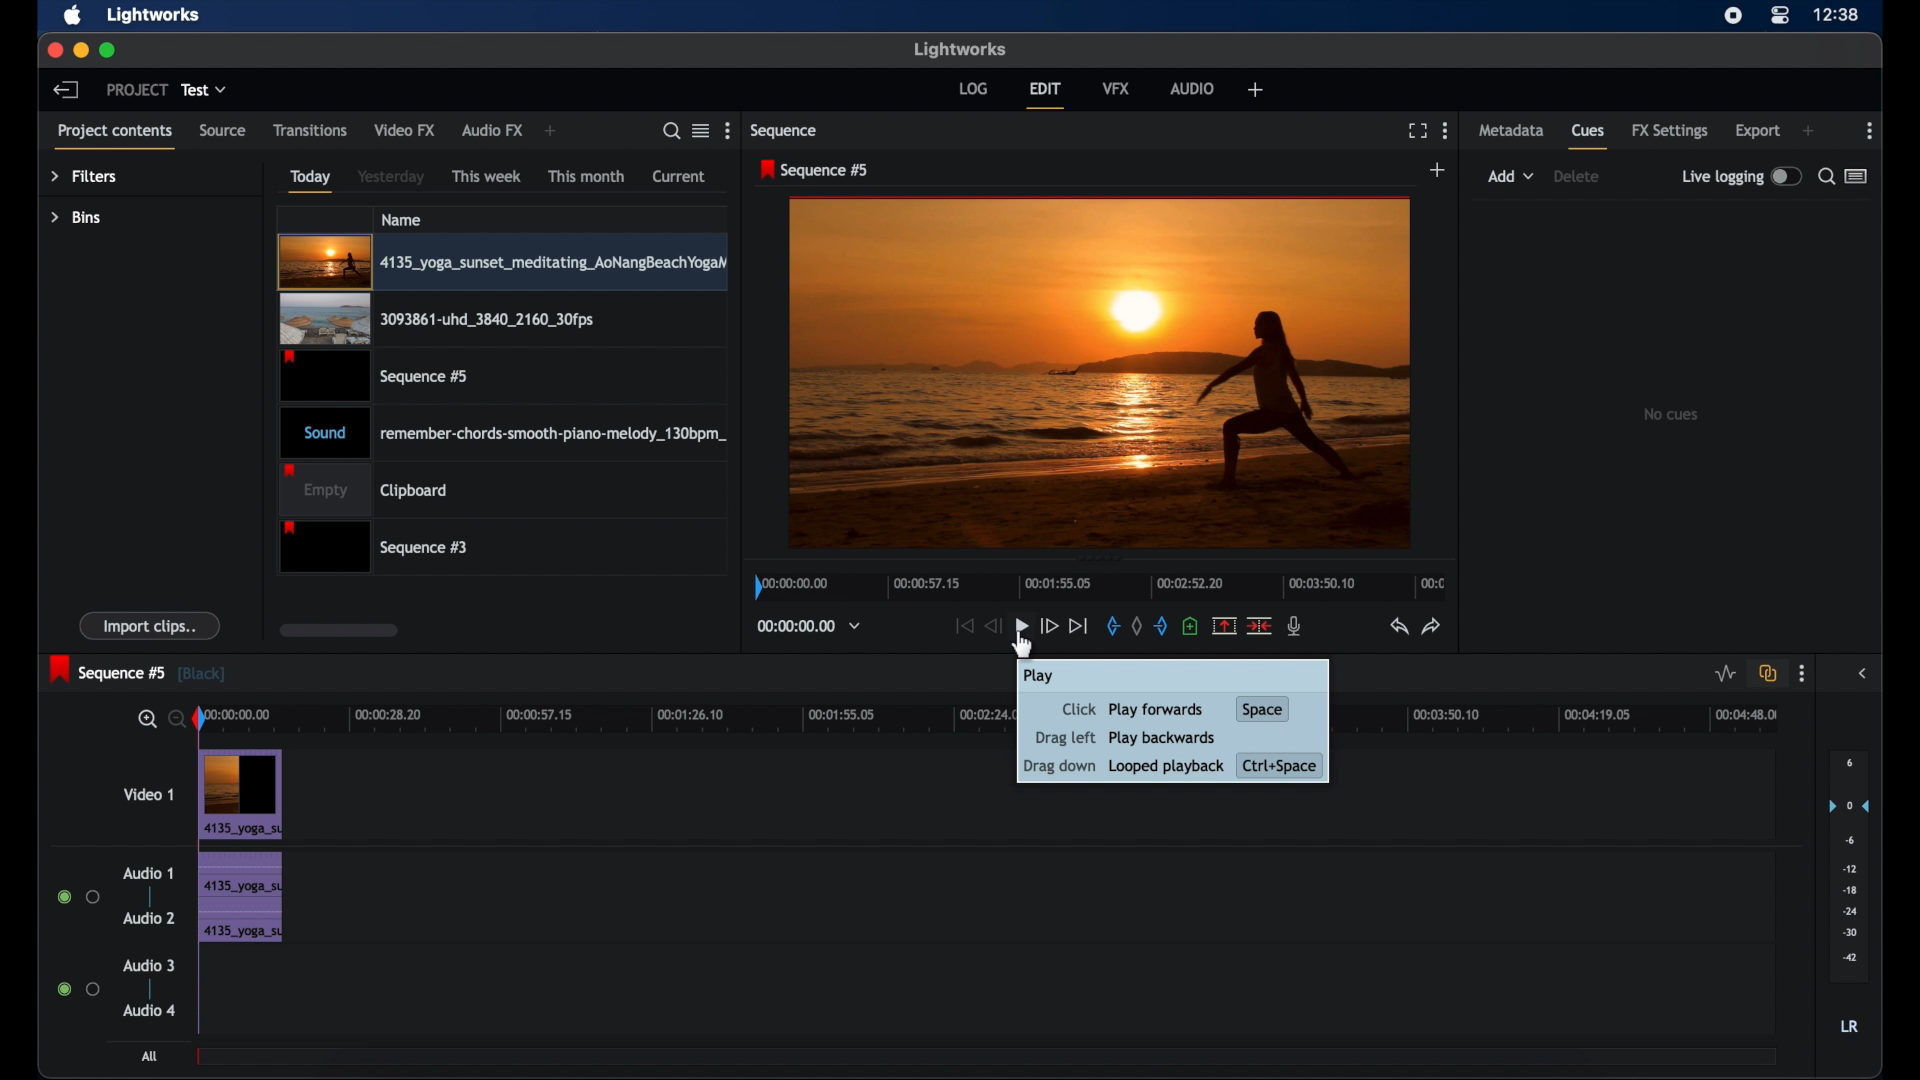  What do you see at coordinates (701, 131) in the screenshot?
I see `toggle between listened tile view` at bounding box center [701, 131].